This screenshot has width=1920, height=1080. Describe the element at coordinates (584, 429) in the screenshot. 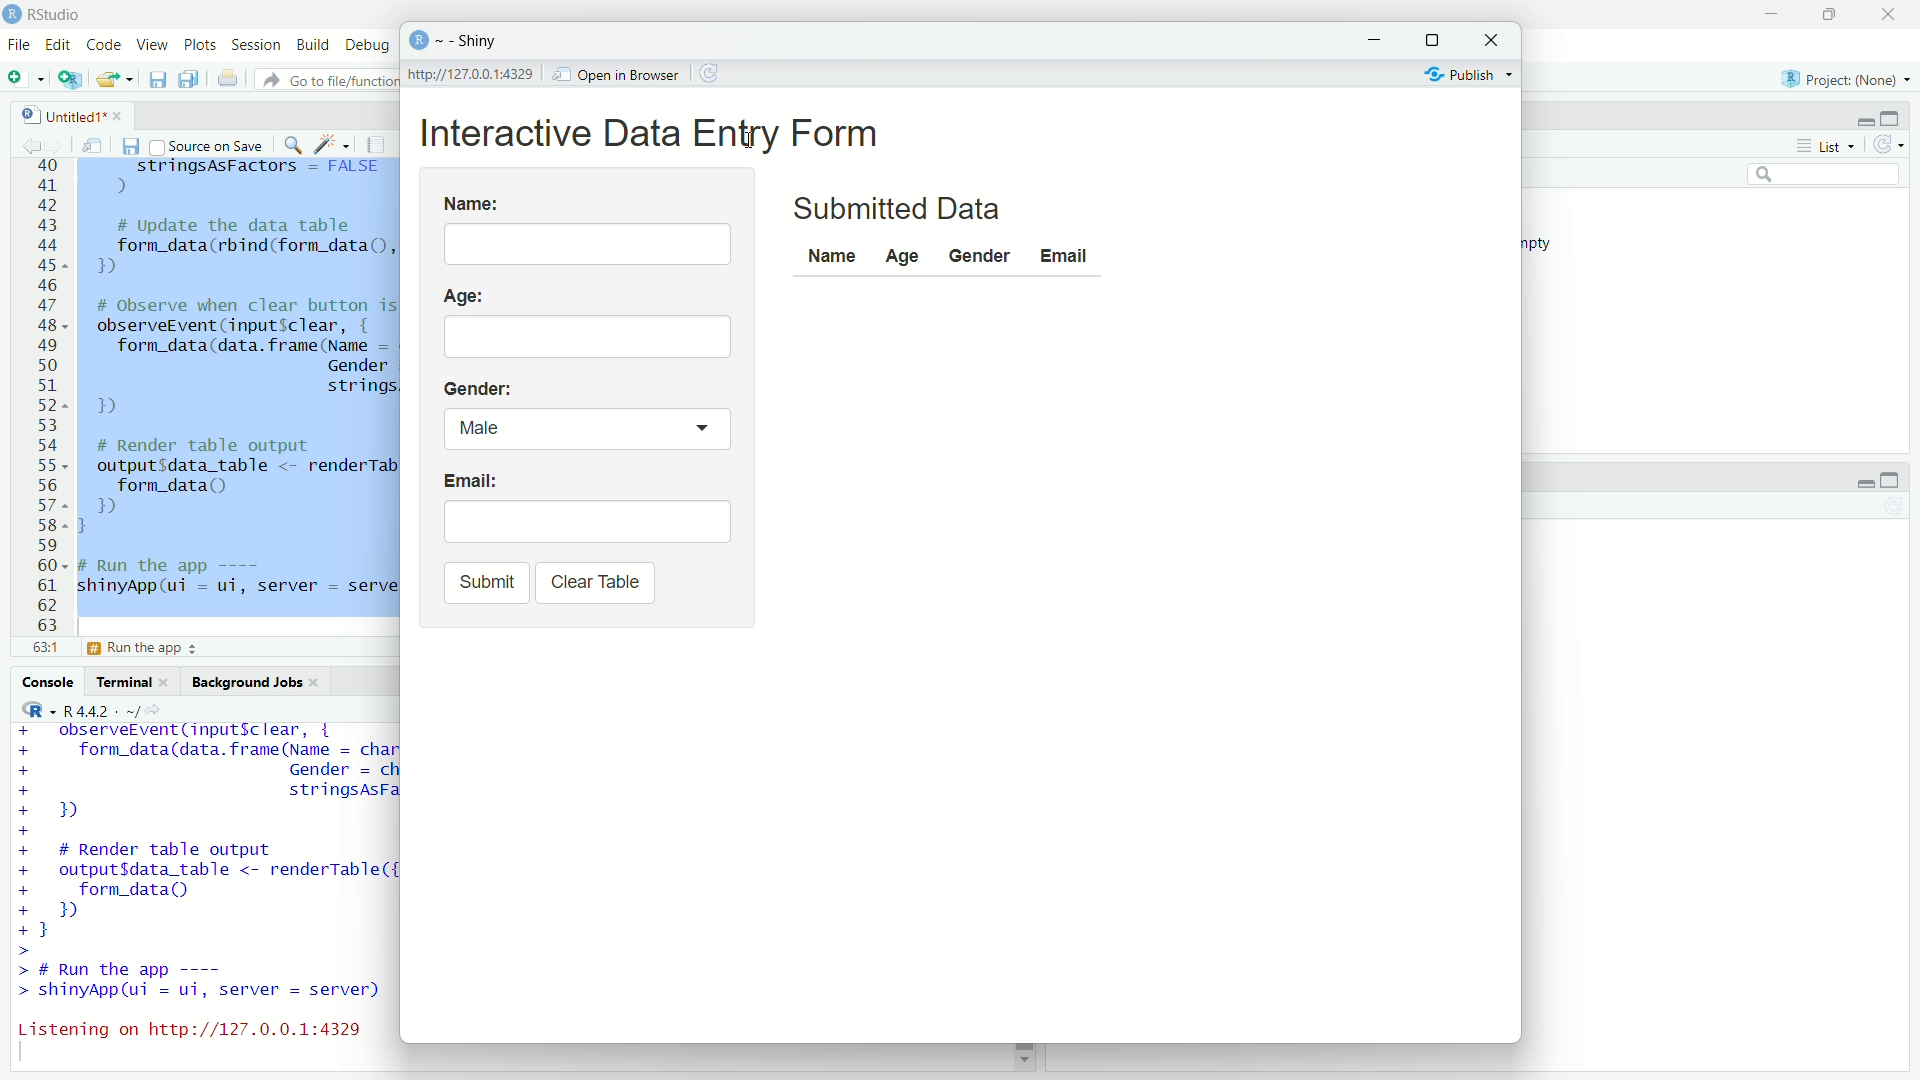

I see `dropdown for gender` at that location.